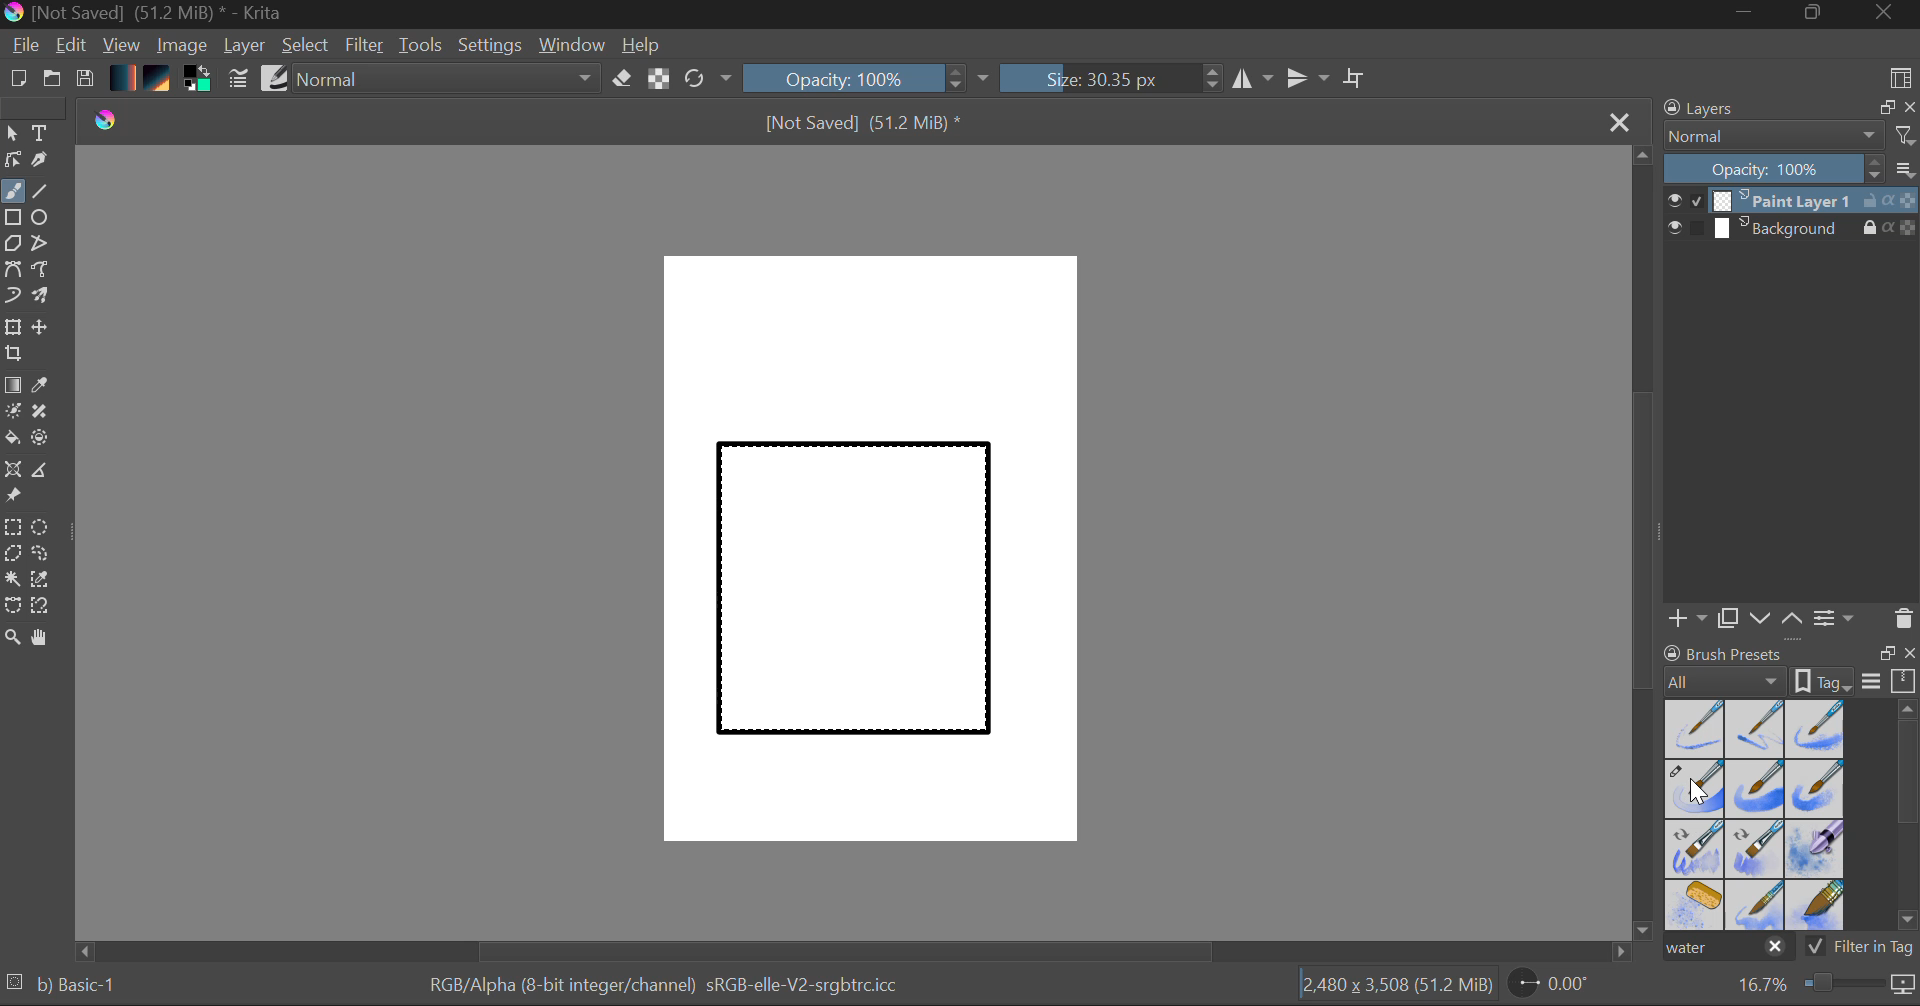 The width and height of the screenshot is (1920, 1006). I want to click on File Name & Size, so click(864, 125).